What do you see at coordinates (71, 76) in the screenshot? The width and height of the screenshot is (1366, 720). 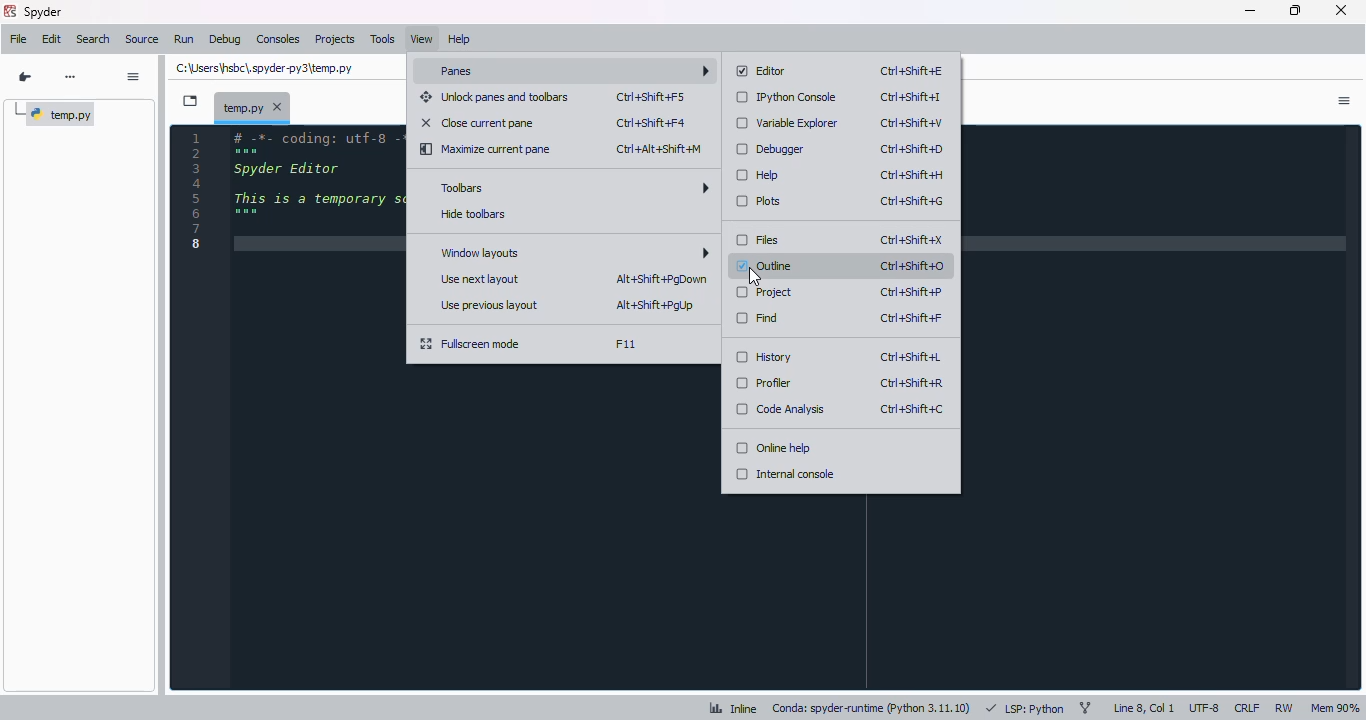 I see `more` at bounding box center [71, 76].